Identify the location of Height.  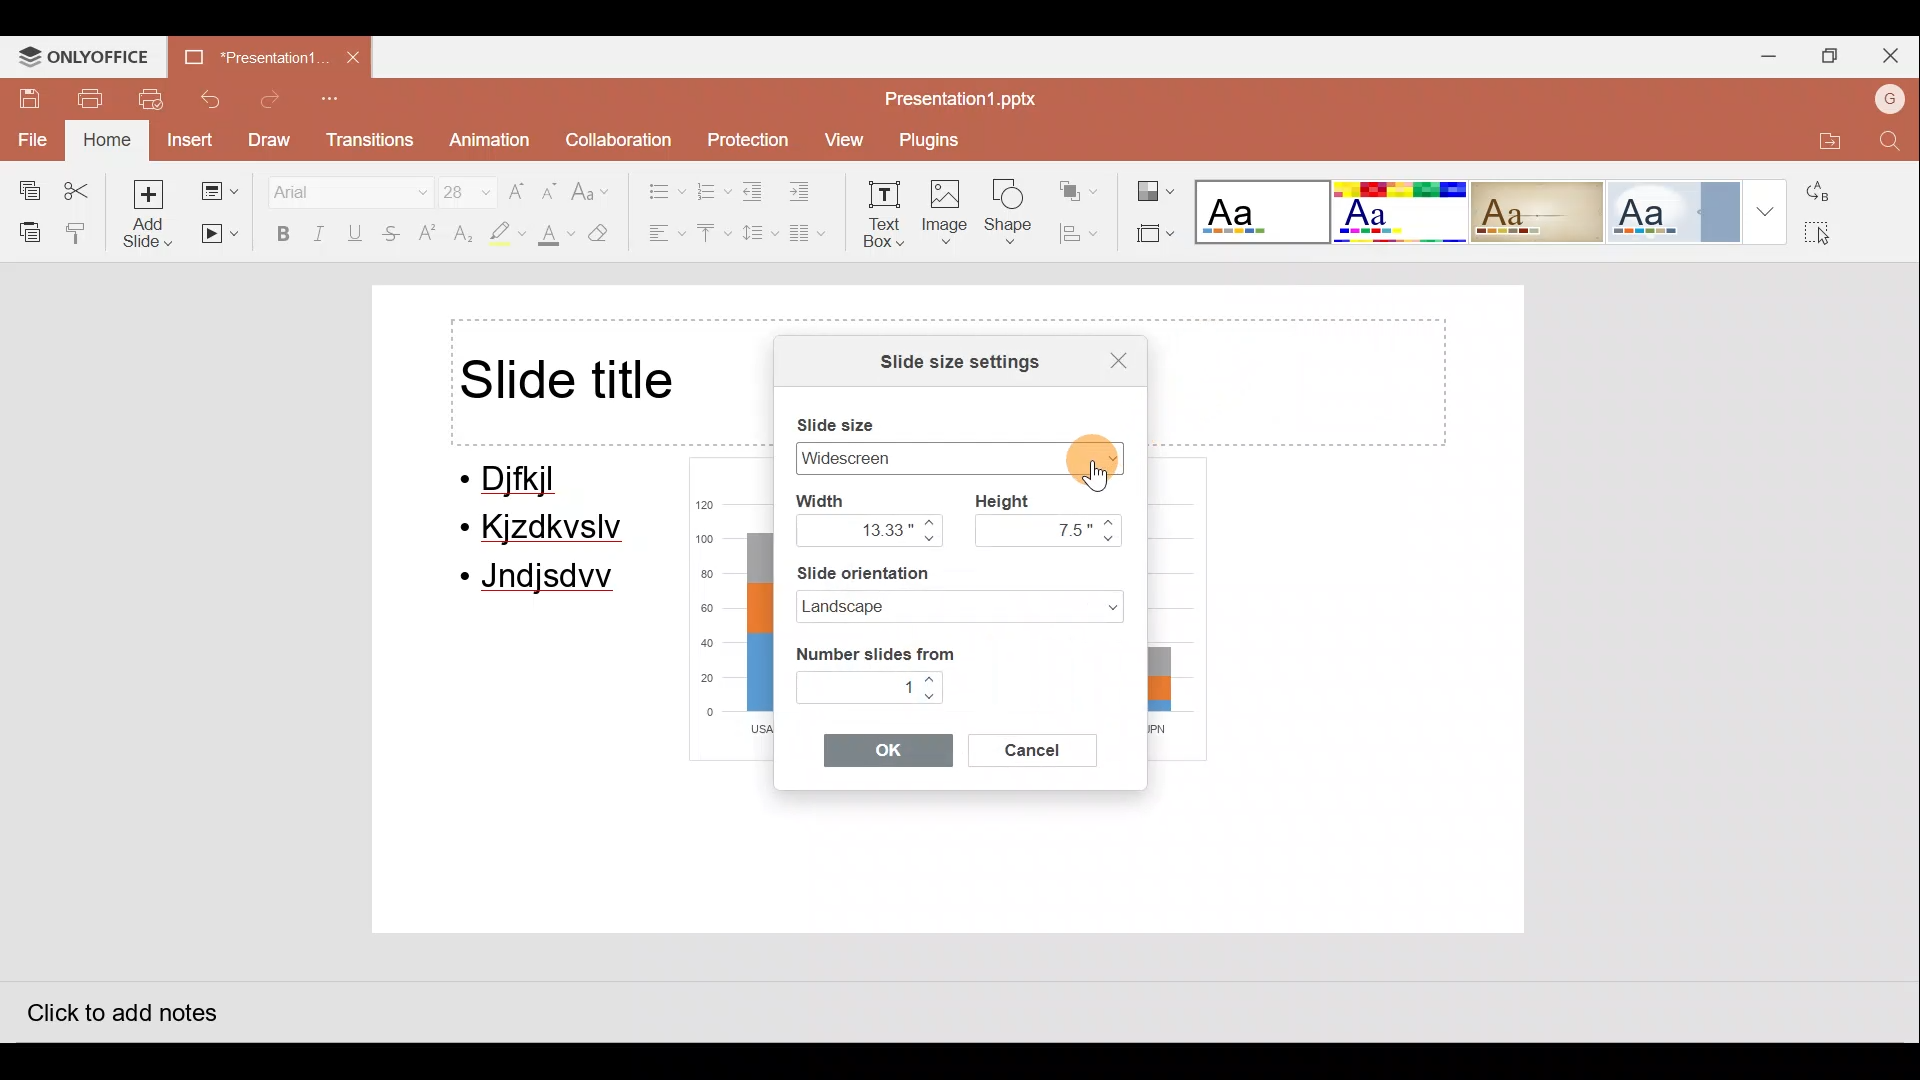
(1012, 499).